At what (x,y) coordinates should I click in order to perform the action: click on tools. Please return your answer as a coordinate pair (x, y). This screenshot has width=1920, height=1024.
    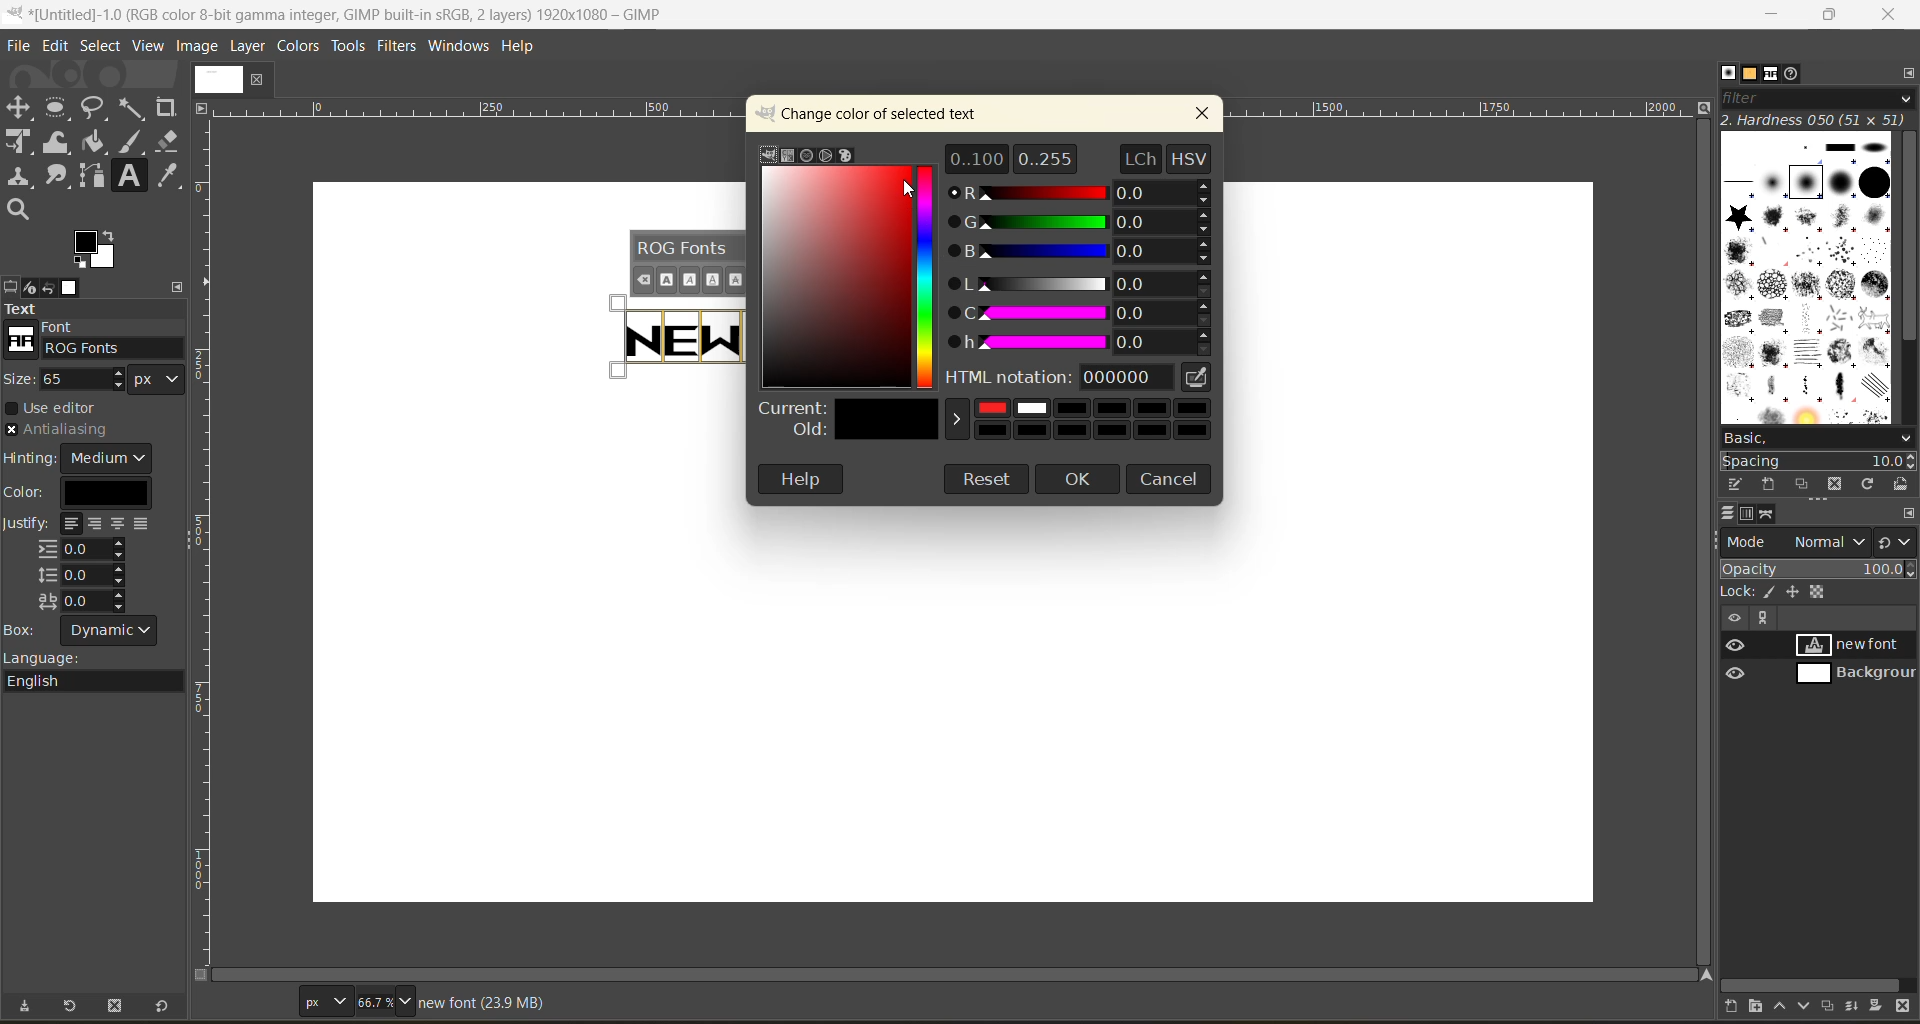
    Looking at the image, I should click on (348, 46).